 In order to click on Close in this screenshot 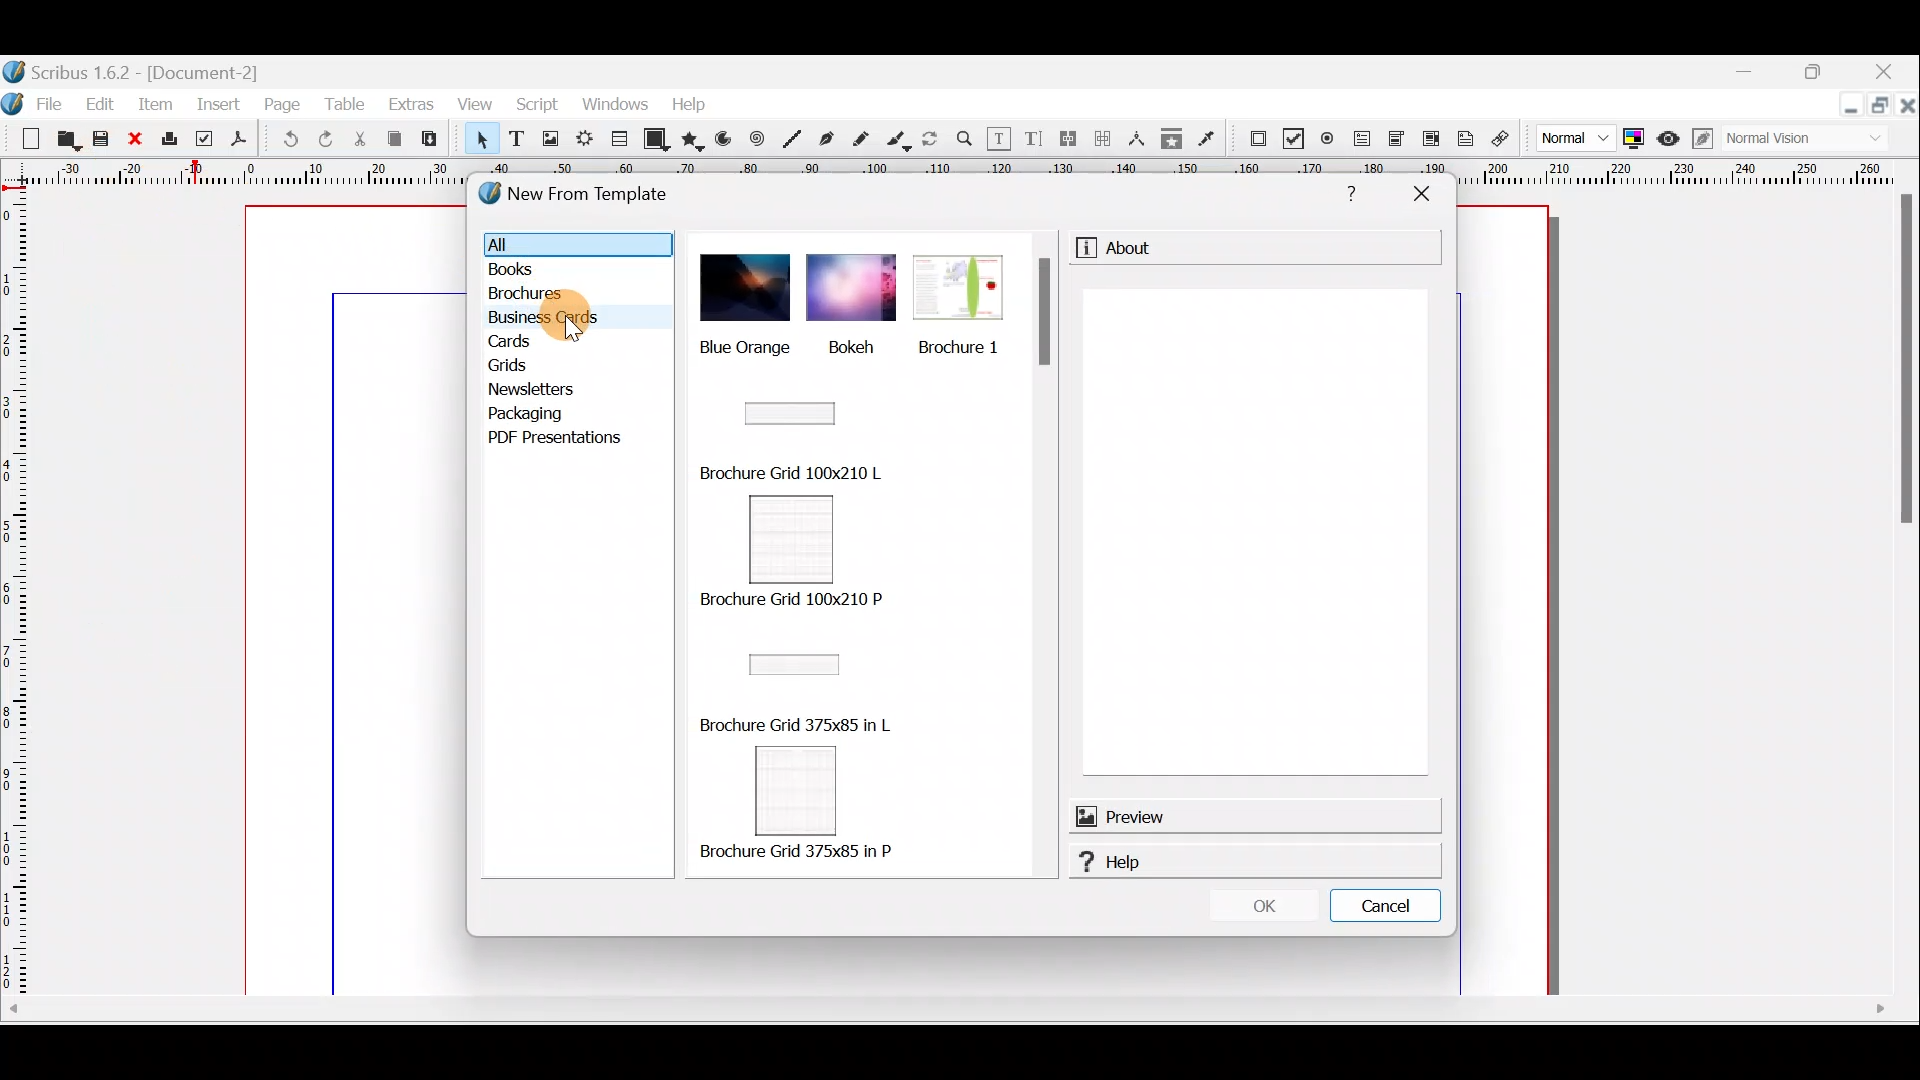, I will do `click(1894, 69)`.